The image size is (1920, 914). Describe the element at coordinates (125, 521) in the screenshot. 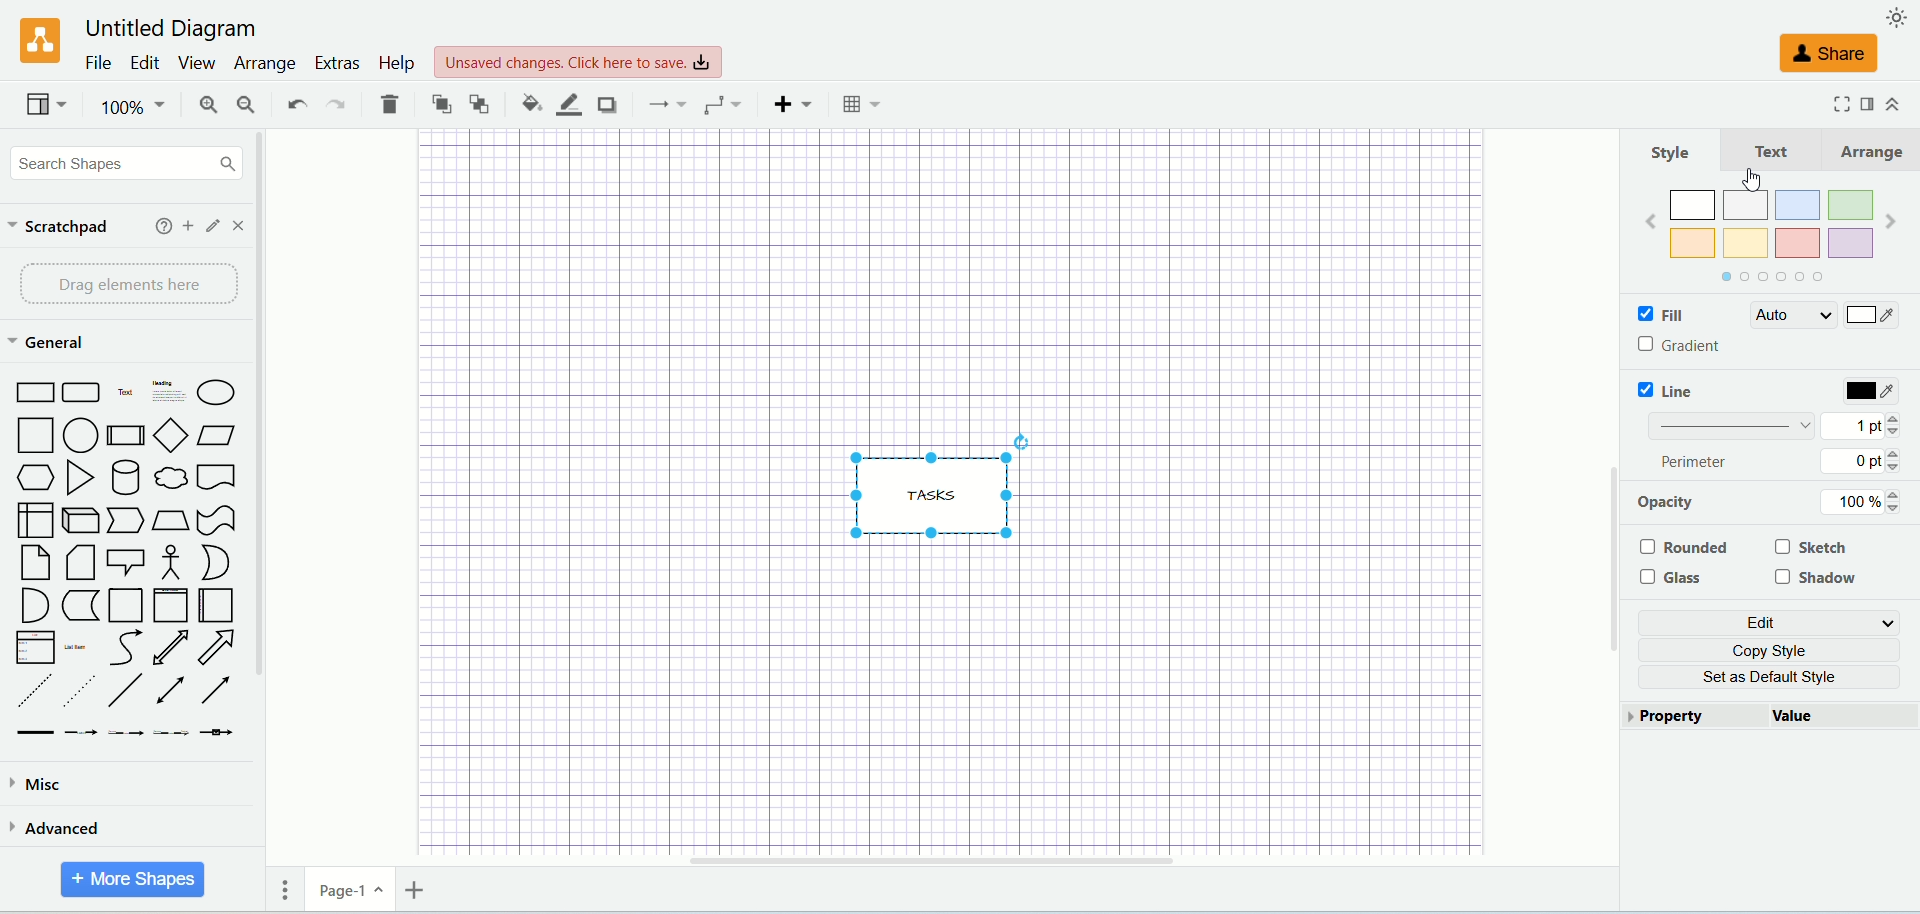

I see `Step` at that location.